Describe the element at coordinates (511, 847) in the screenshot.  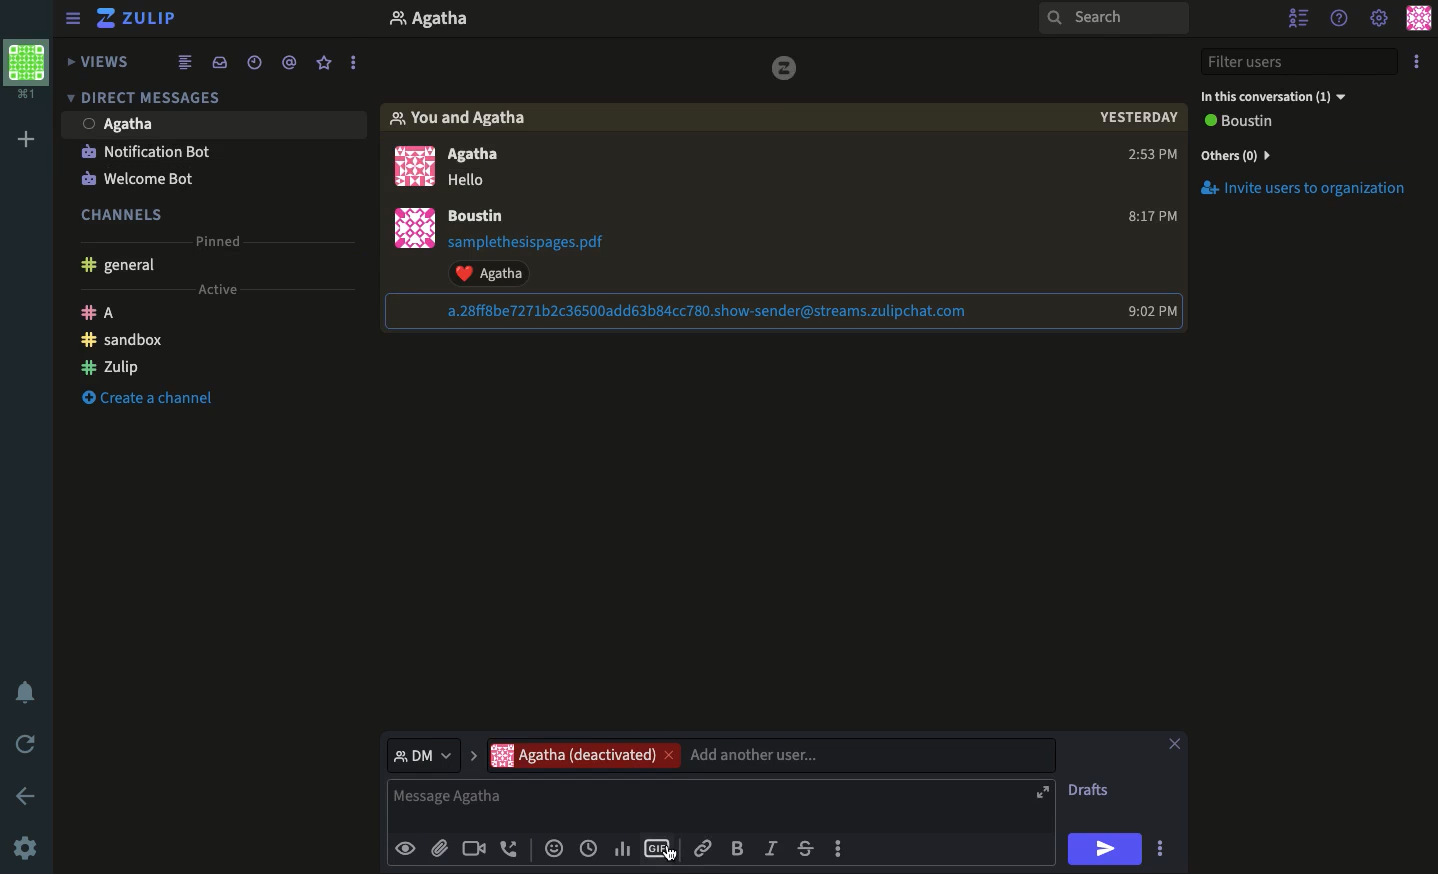
I see `Voice call` at that location.